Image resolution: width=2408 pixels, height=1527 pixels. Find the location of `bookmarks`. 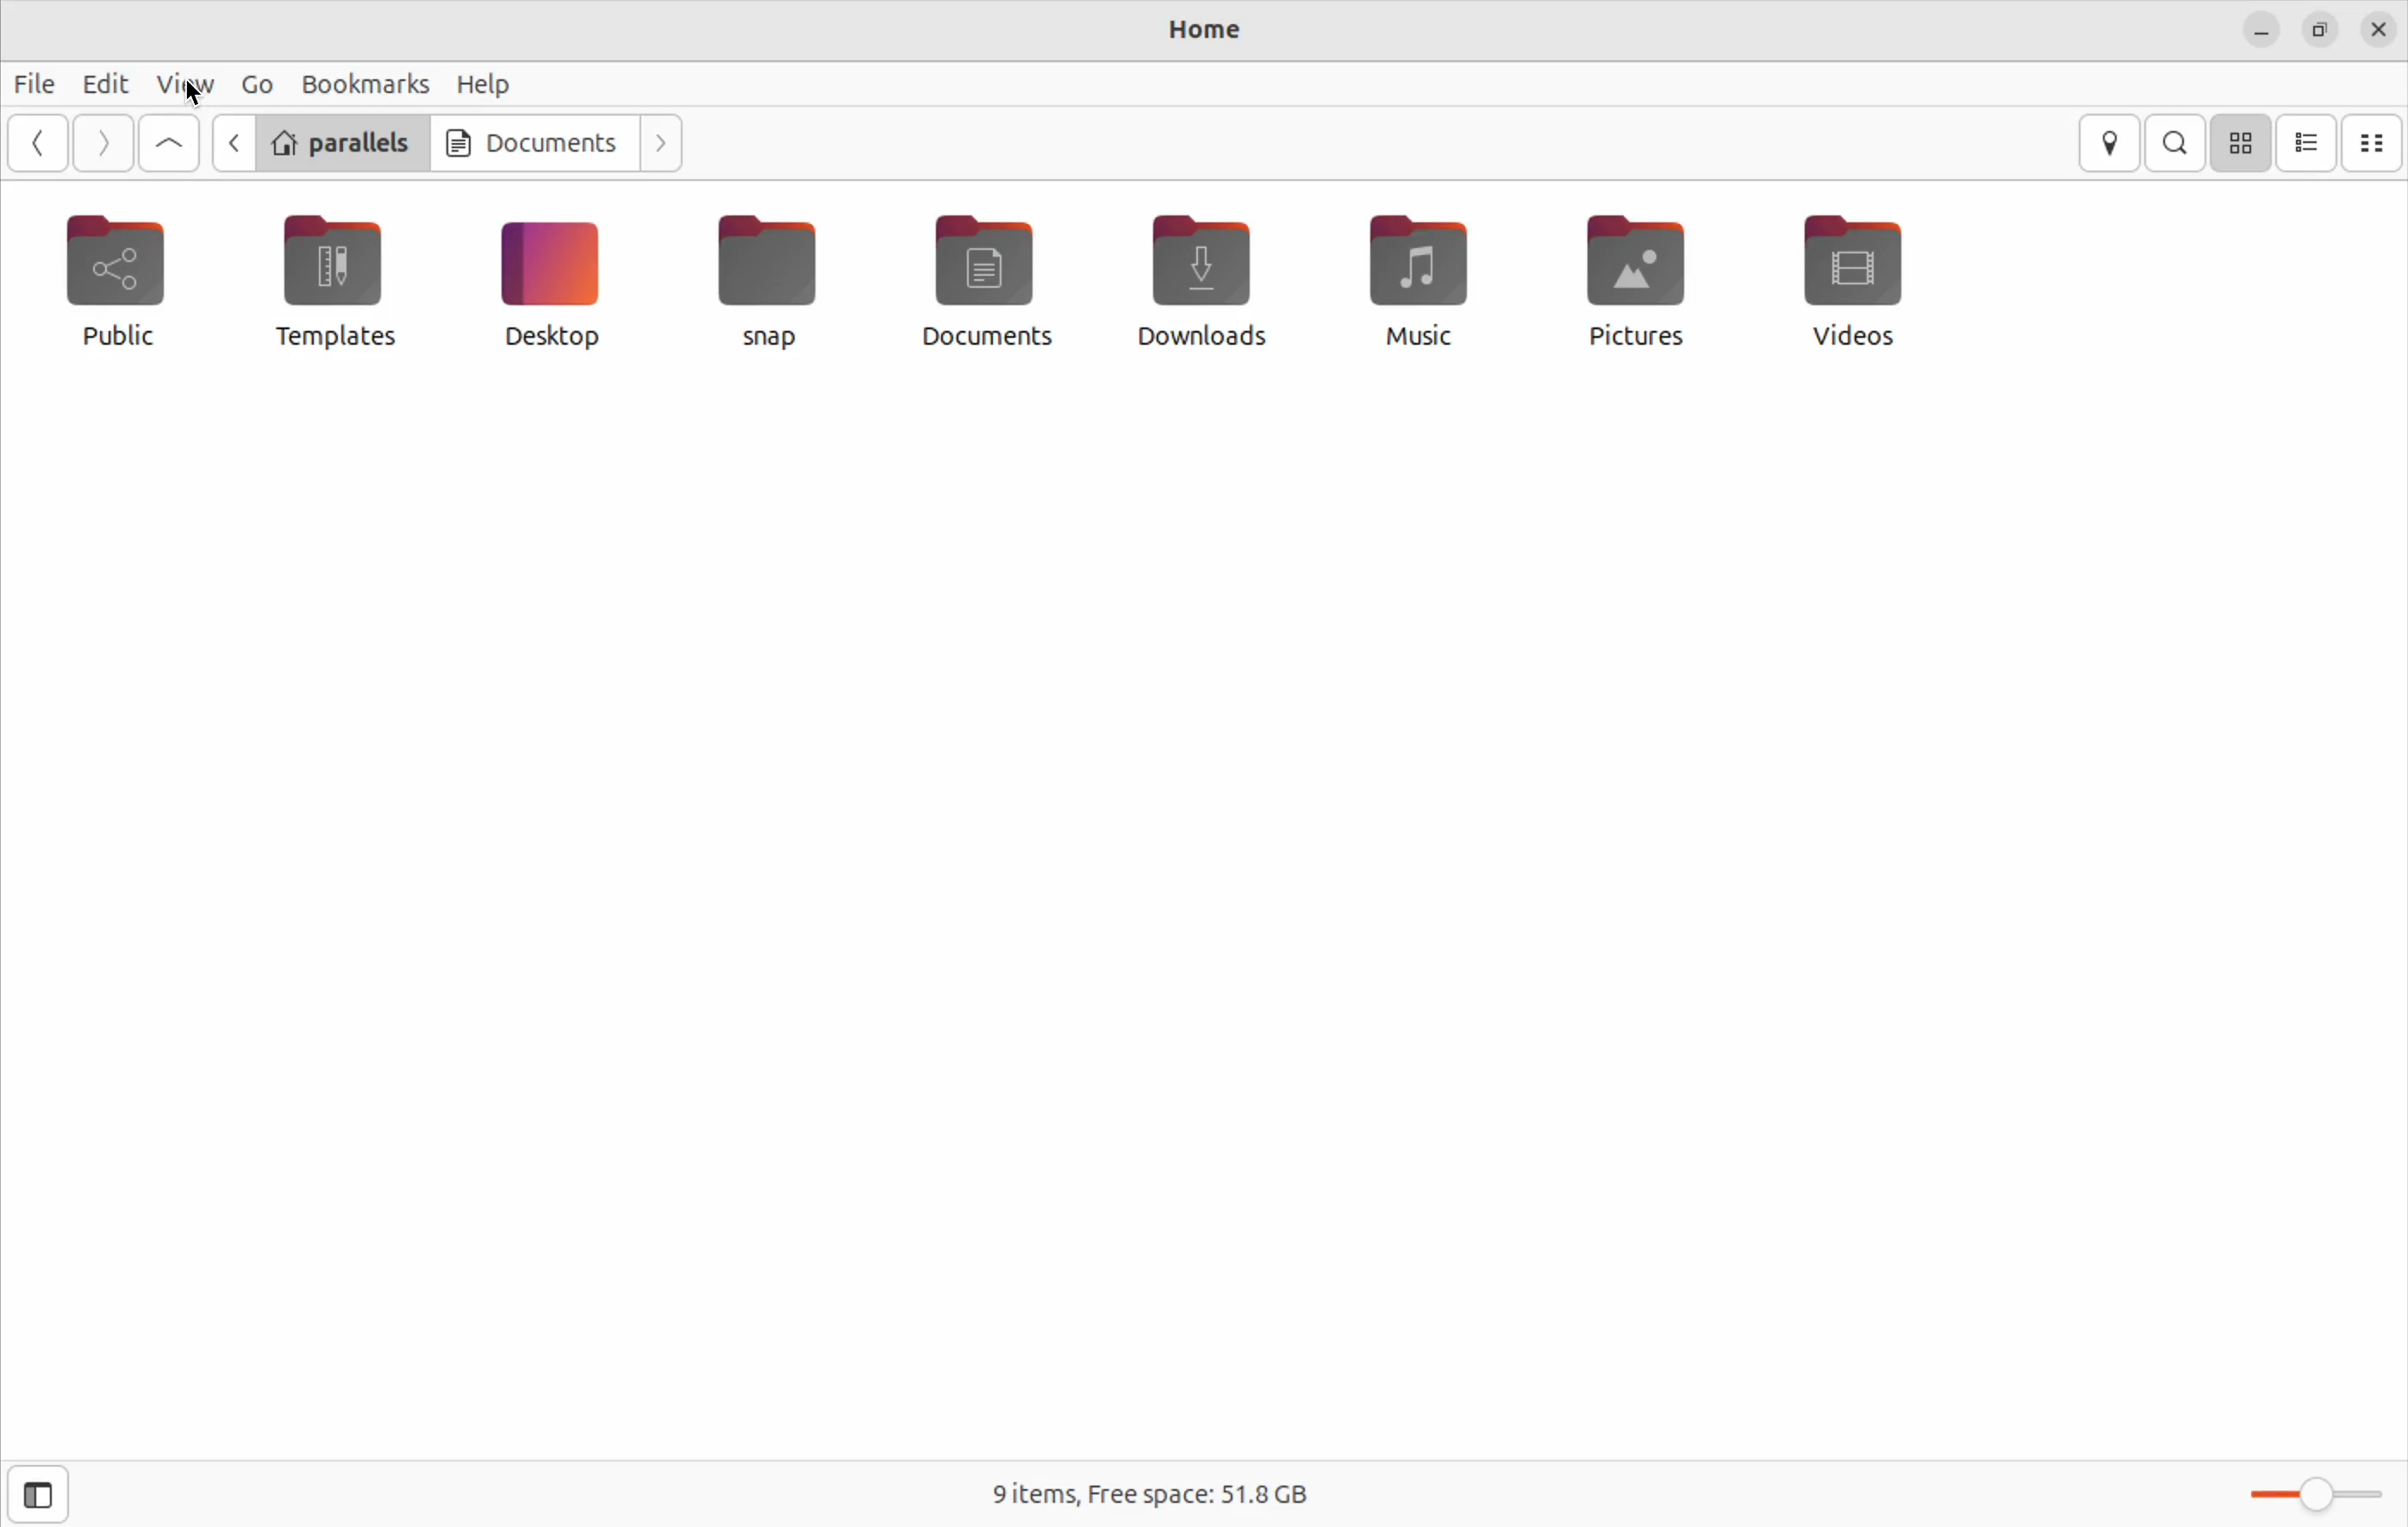

bookmarks is located at coordinates (362, 85).